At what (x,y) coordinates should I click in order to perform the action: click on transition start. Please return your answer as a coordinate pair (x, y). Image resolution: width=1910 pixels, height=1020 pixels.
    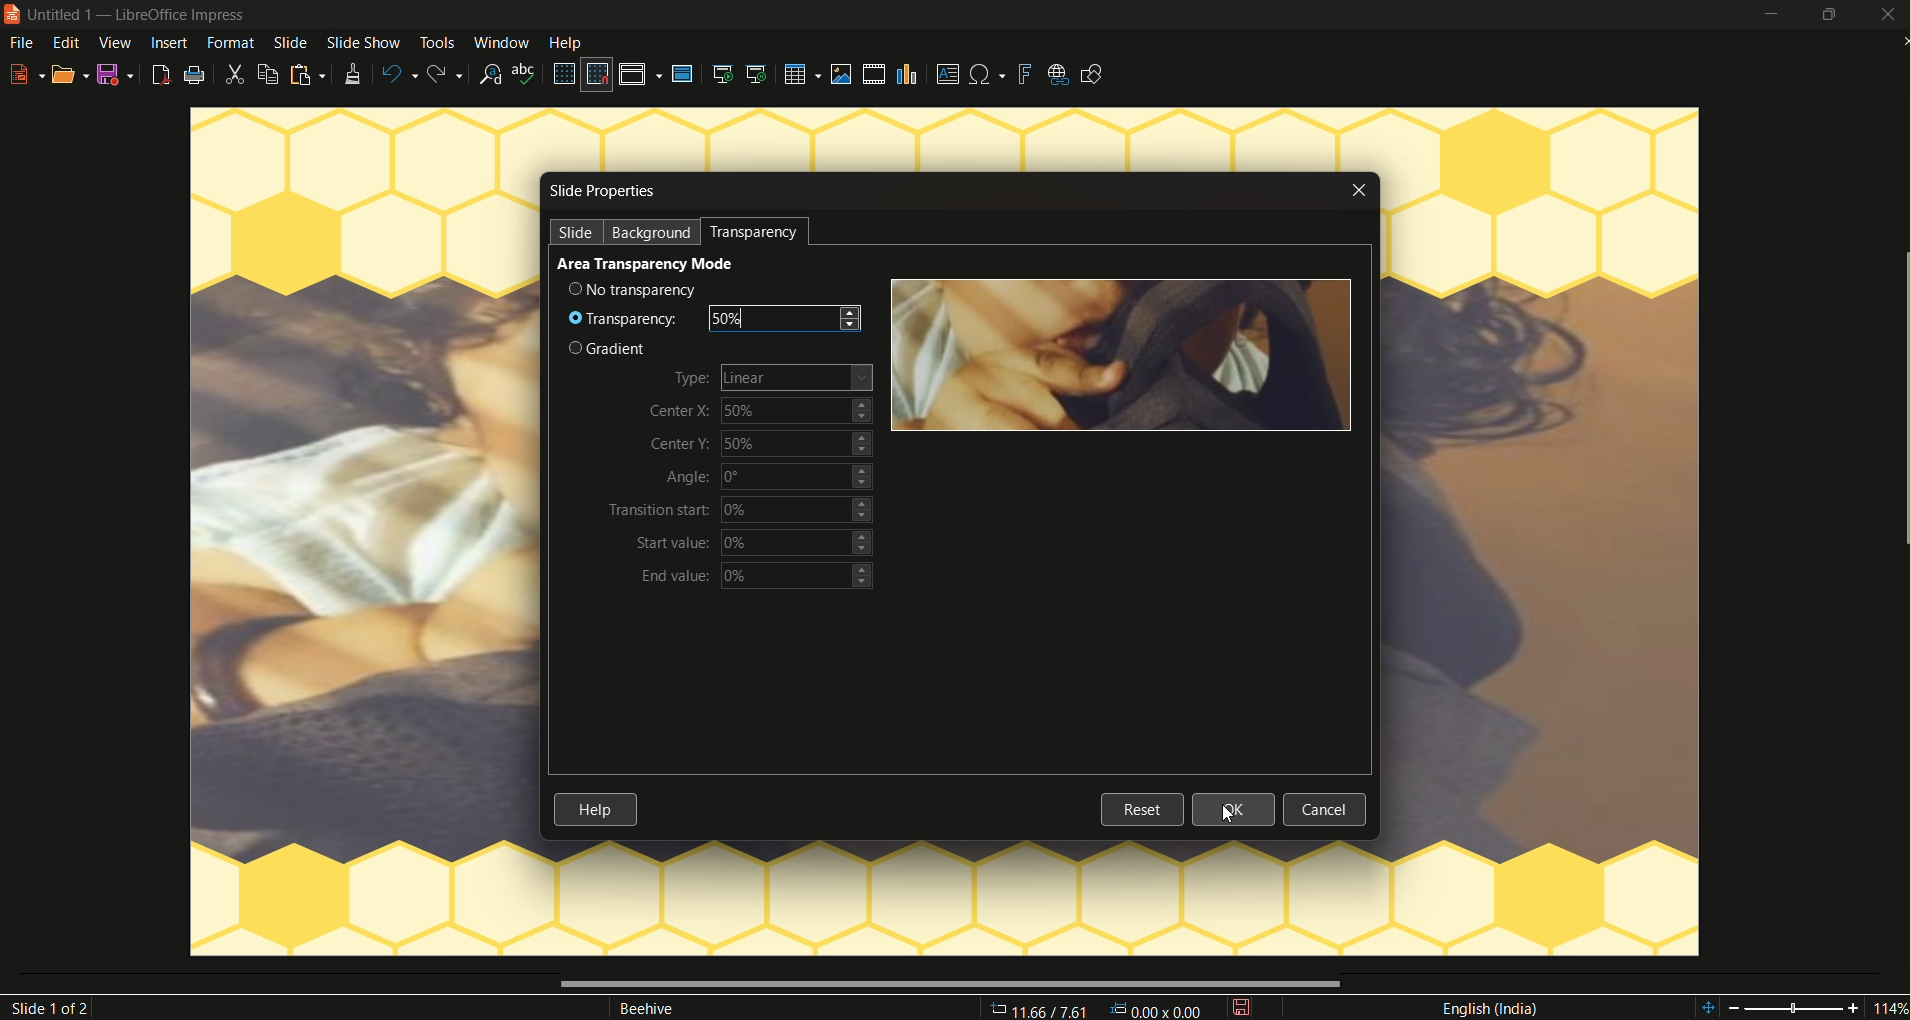
    Looking at the image, I should click on (660, 509).